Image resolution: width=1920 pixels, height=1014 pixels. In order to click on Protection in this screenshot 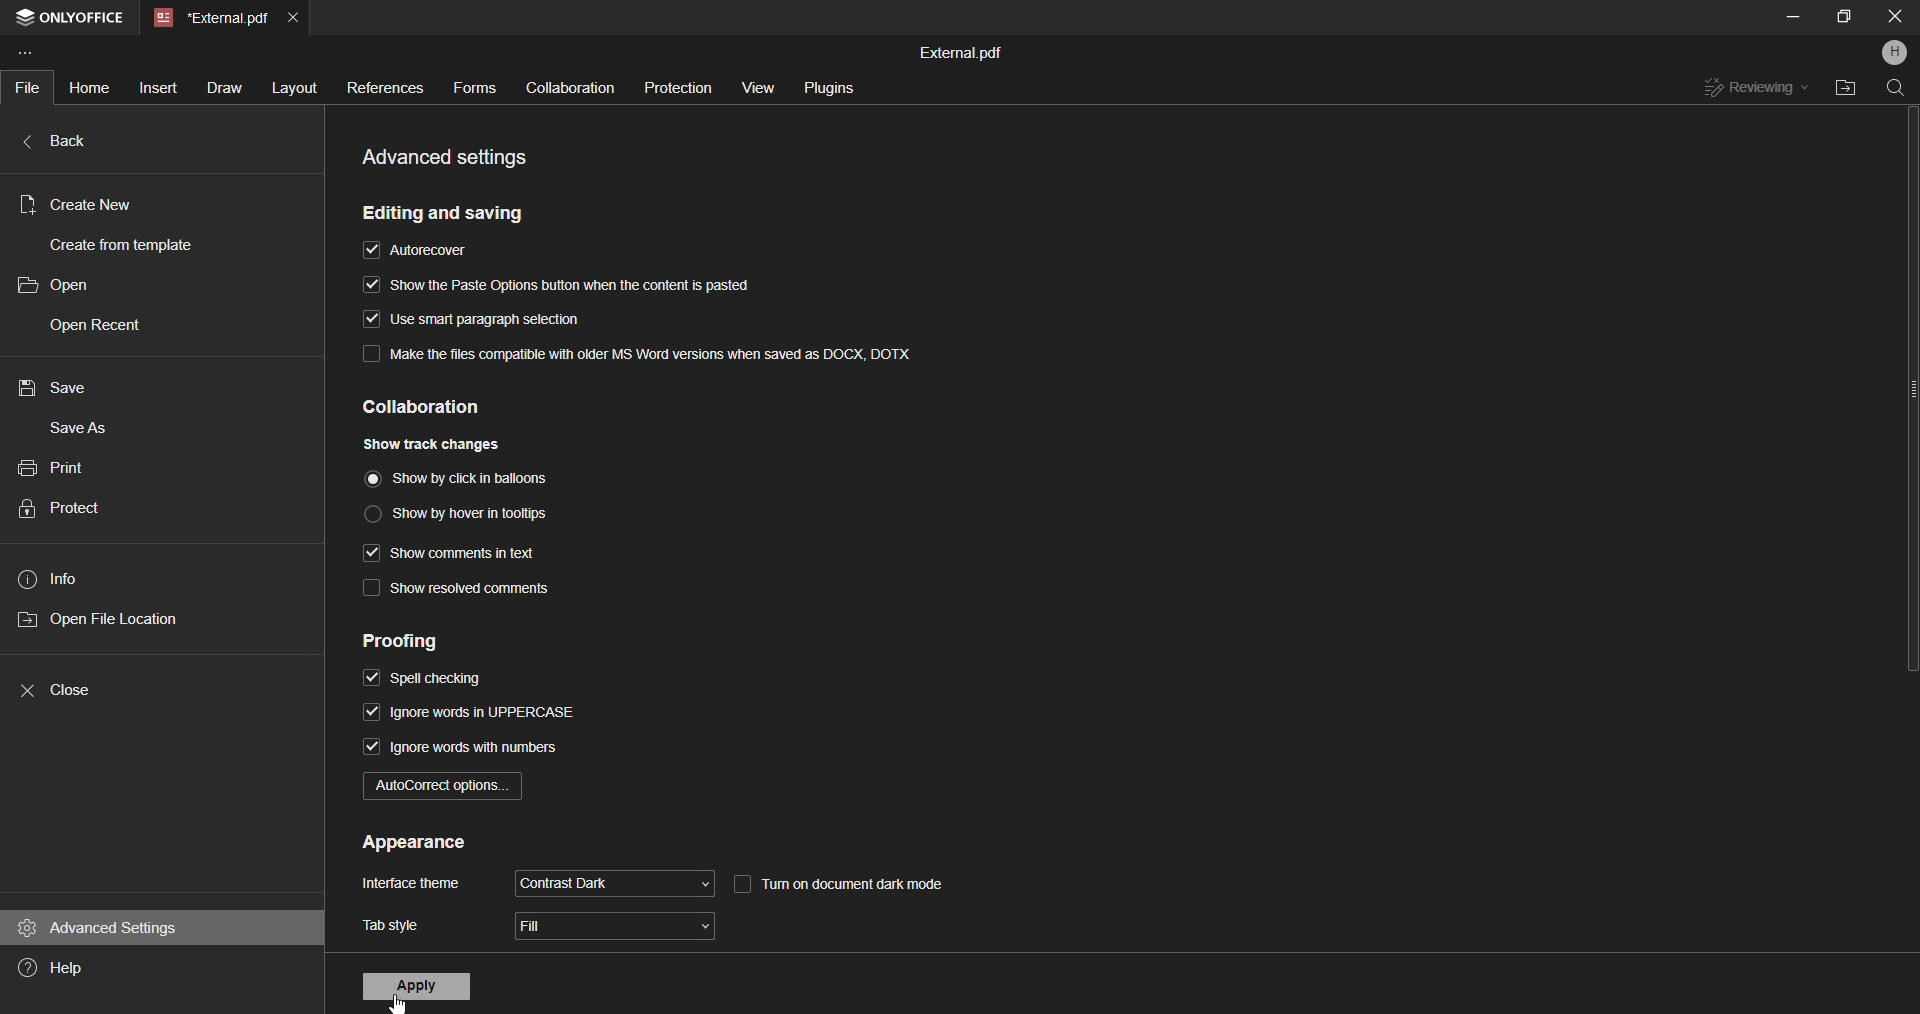, I will do `click(674, 87)`.